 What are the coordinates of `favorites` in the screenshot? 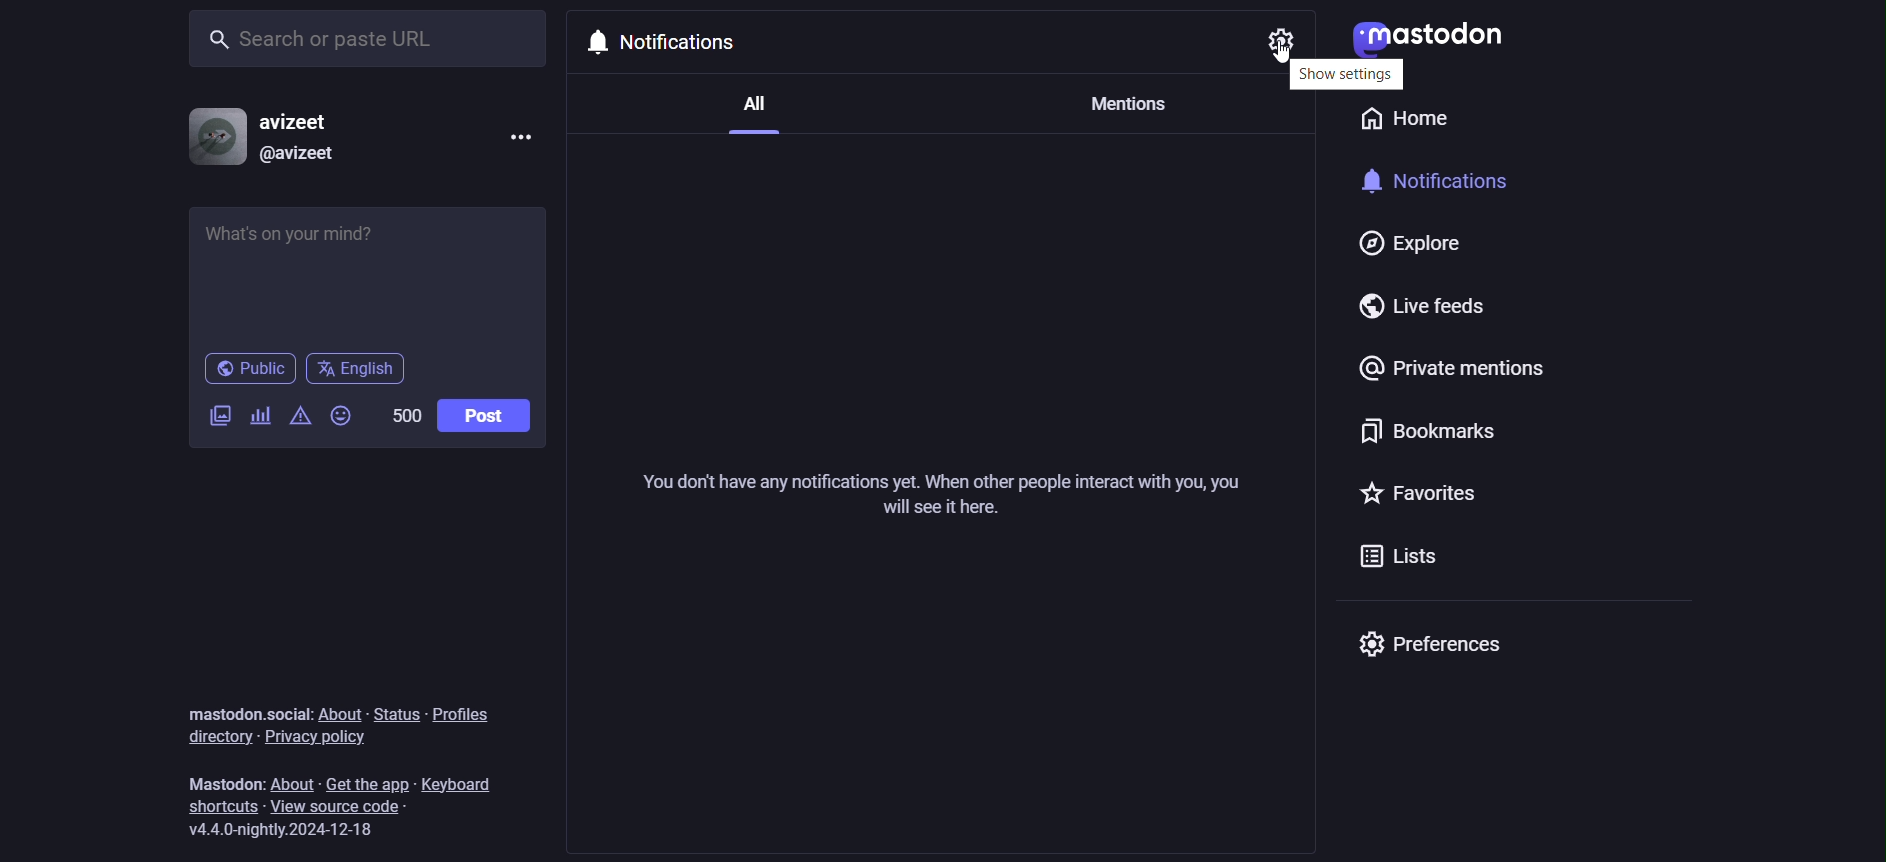 It's located at (1421, 498).